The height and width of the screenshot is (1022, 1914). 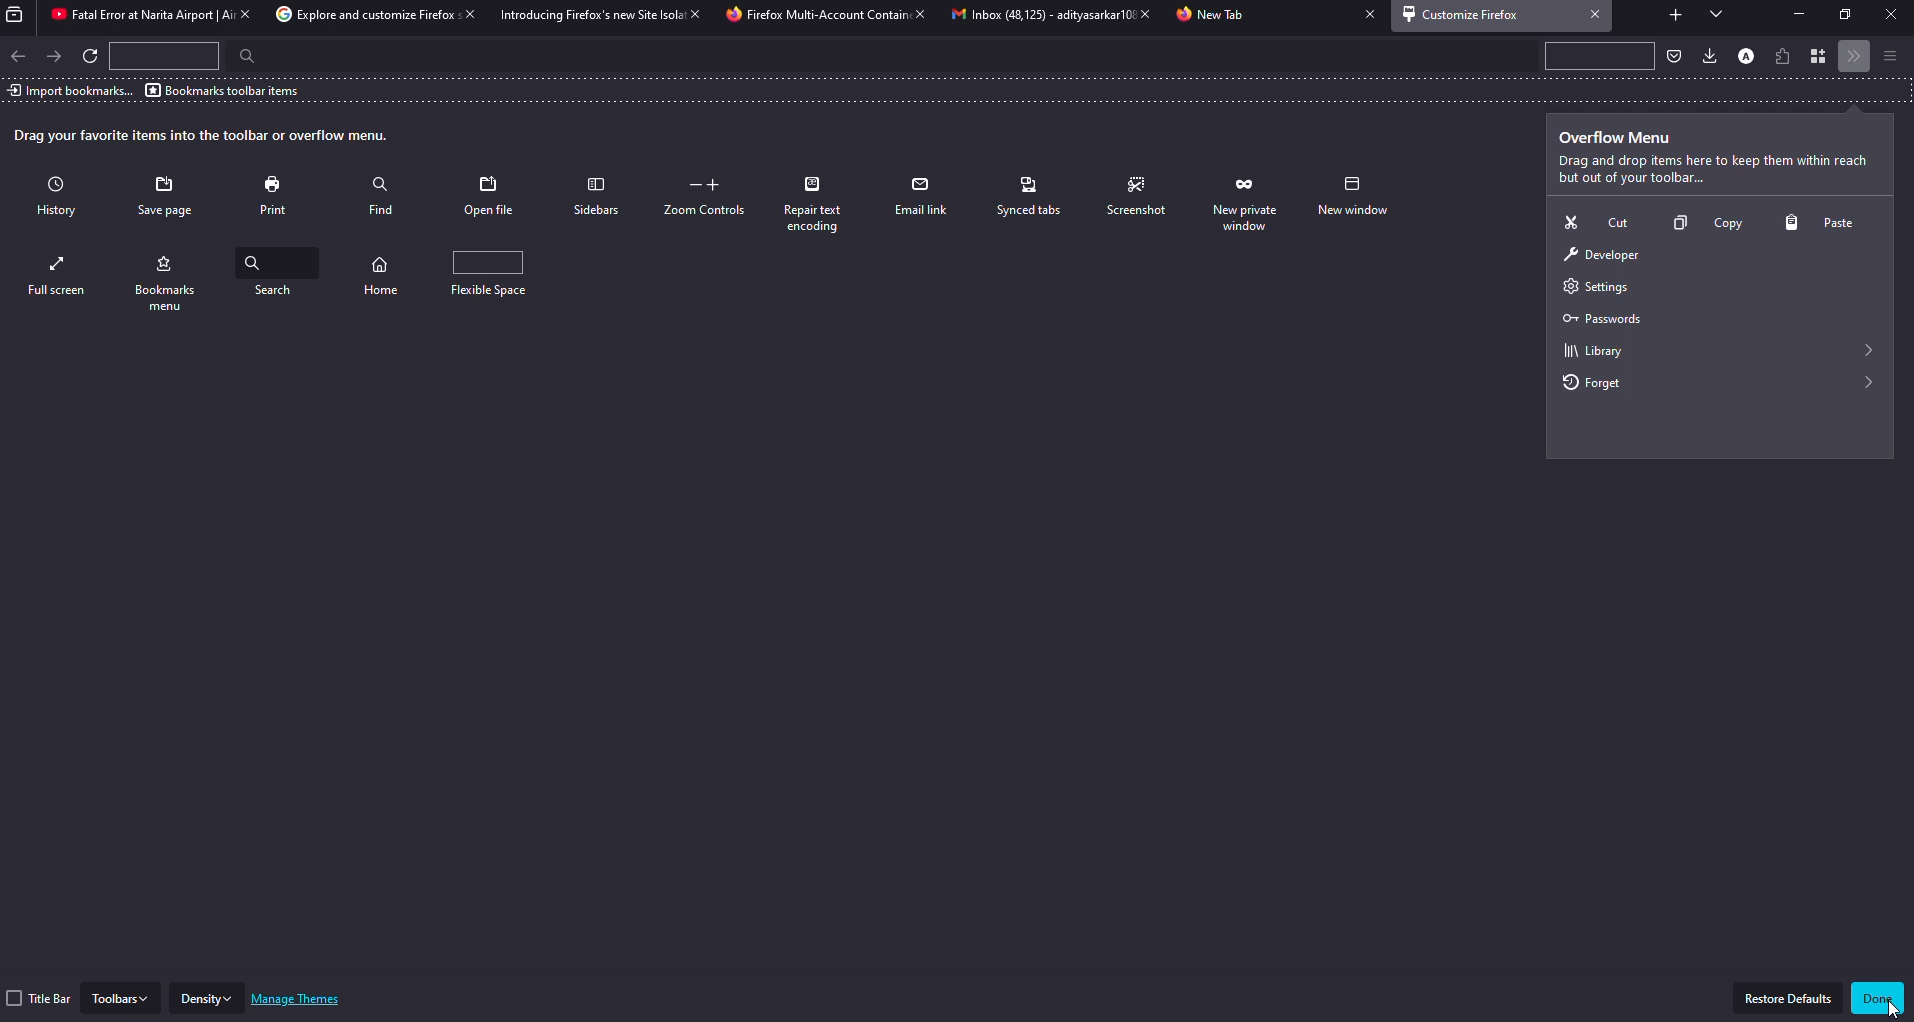 I want to click on restore defaults, so click(x=1789, y=998).